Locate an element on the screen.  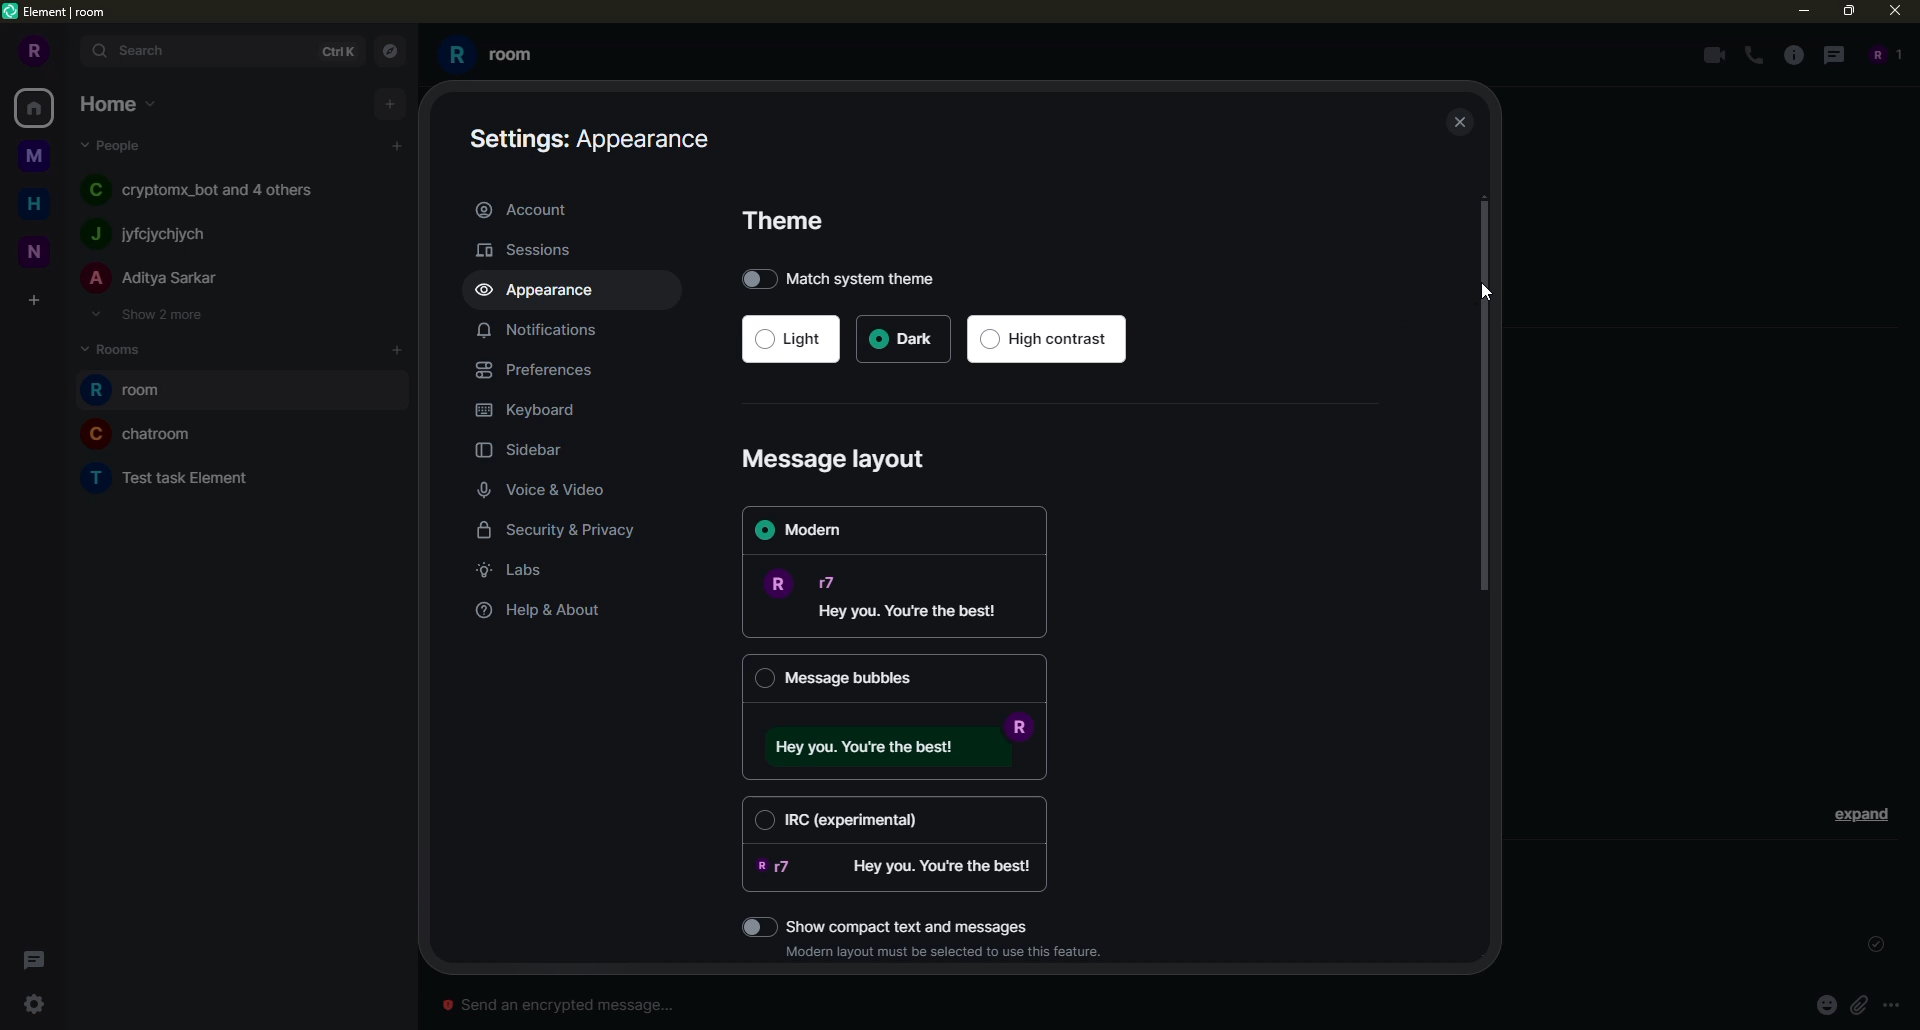
theme is located at coordinates (790, 220).